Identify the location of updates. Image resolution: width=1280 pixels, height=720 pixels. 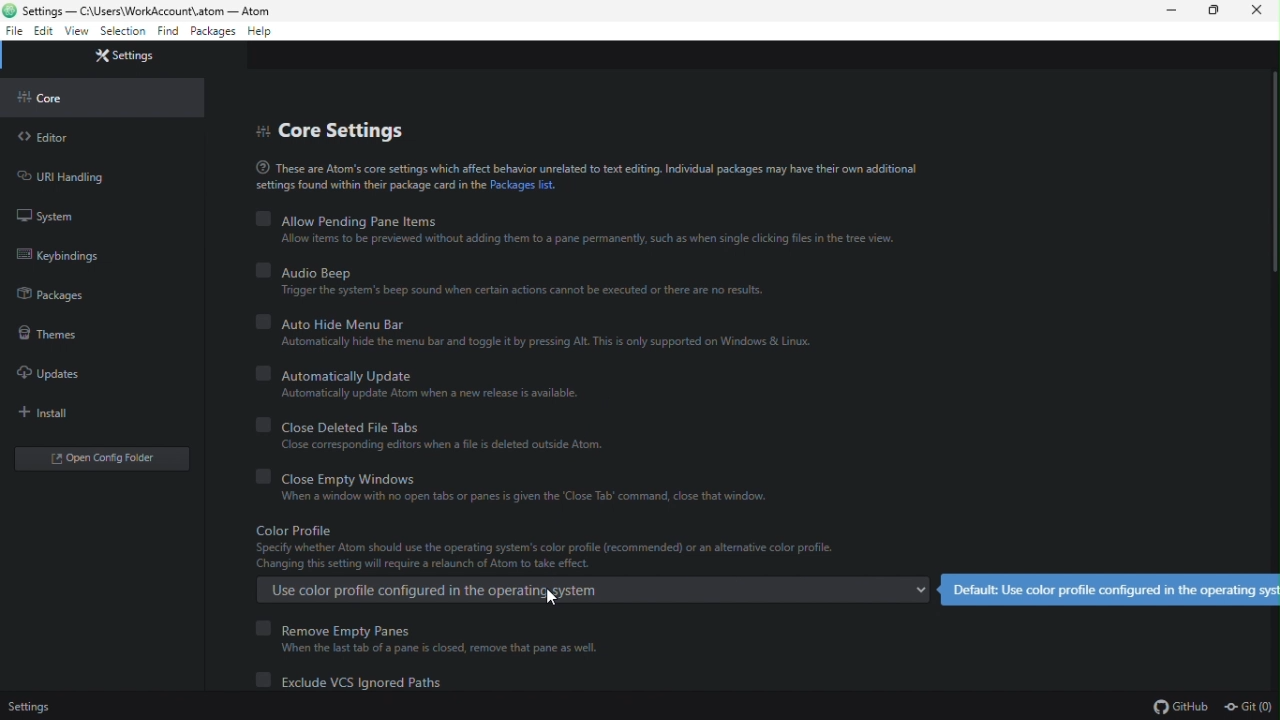
(50, 374).